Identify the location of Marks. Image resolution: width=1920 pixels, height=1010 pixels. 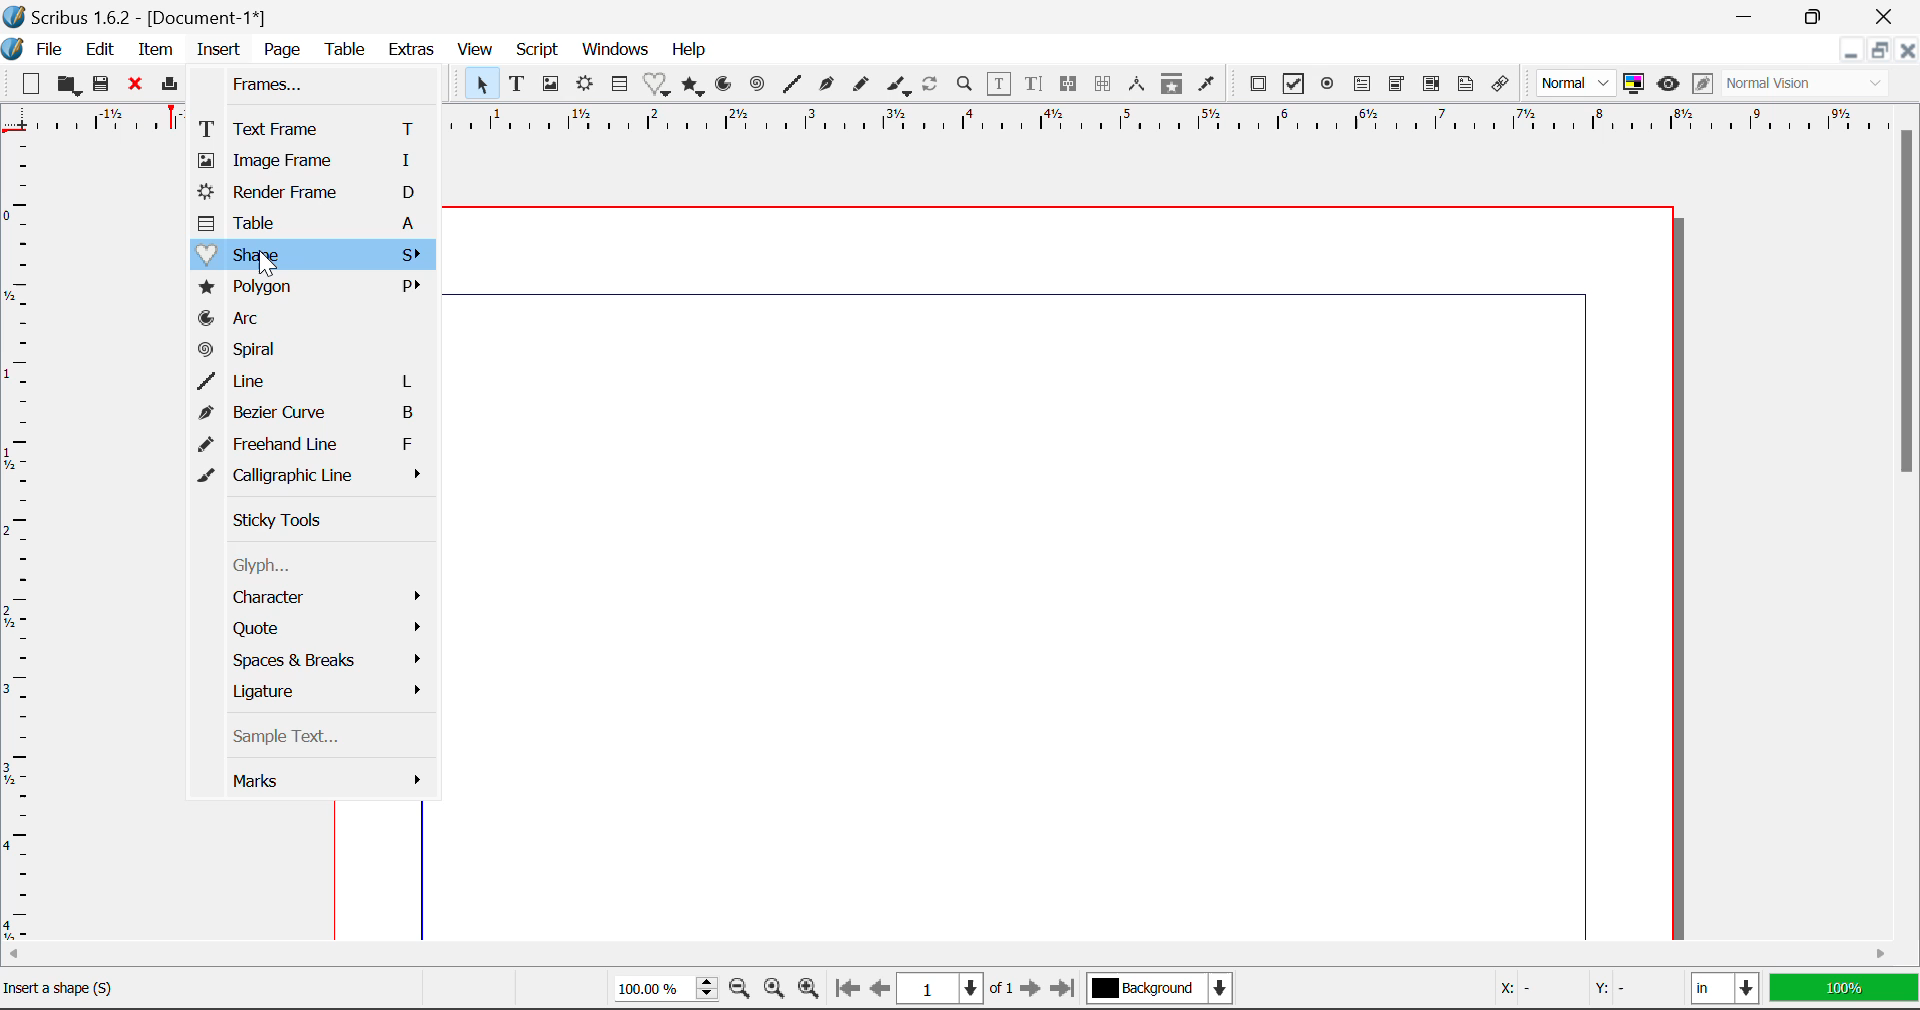
(330, 785).